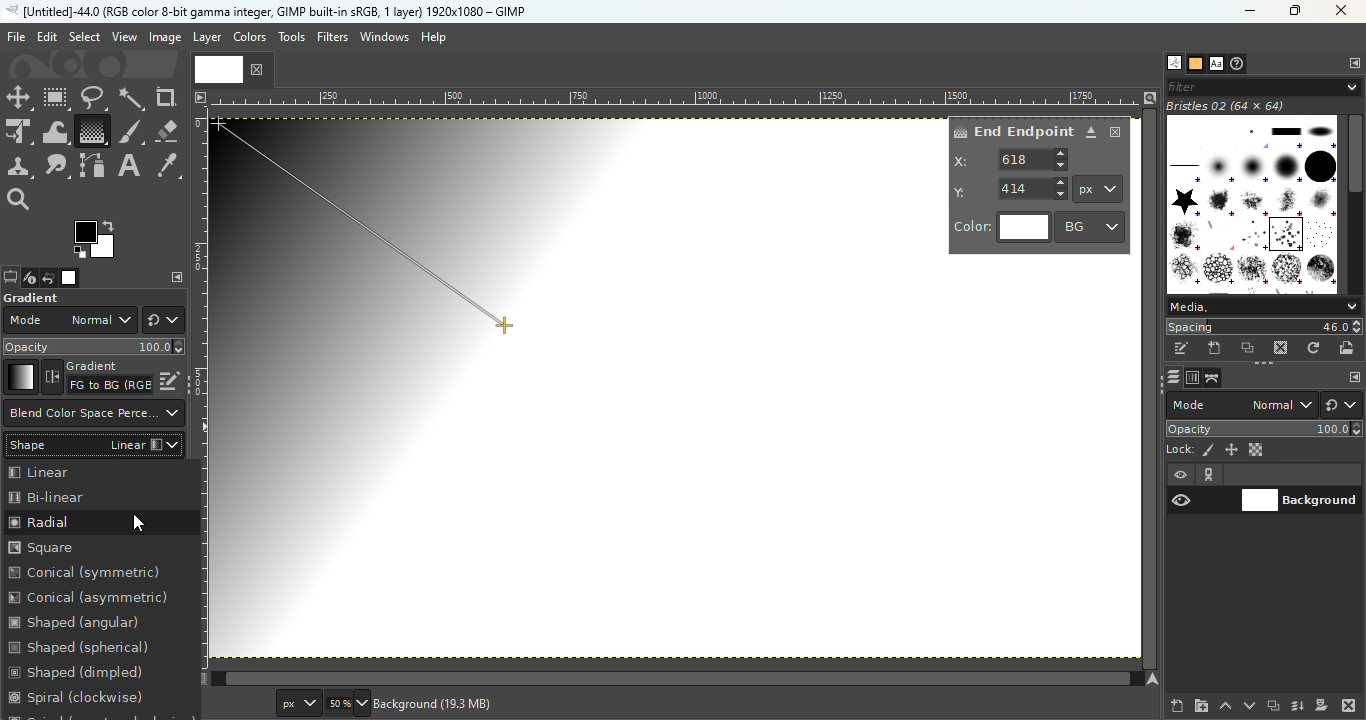 This screenshot has width=1366, height=720. Describe the element at coordinates (667, 679) in the screenshot. I see `Vertical scroll bar` at that location.